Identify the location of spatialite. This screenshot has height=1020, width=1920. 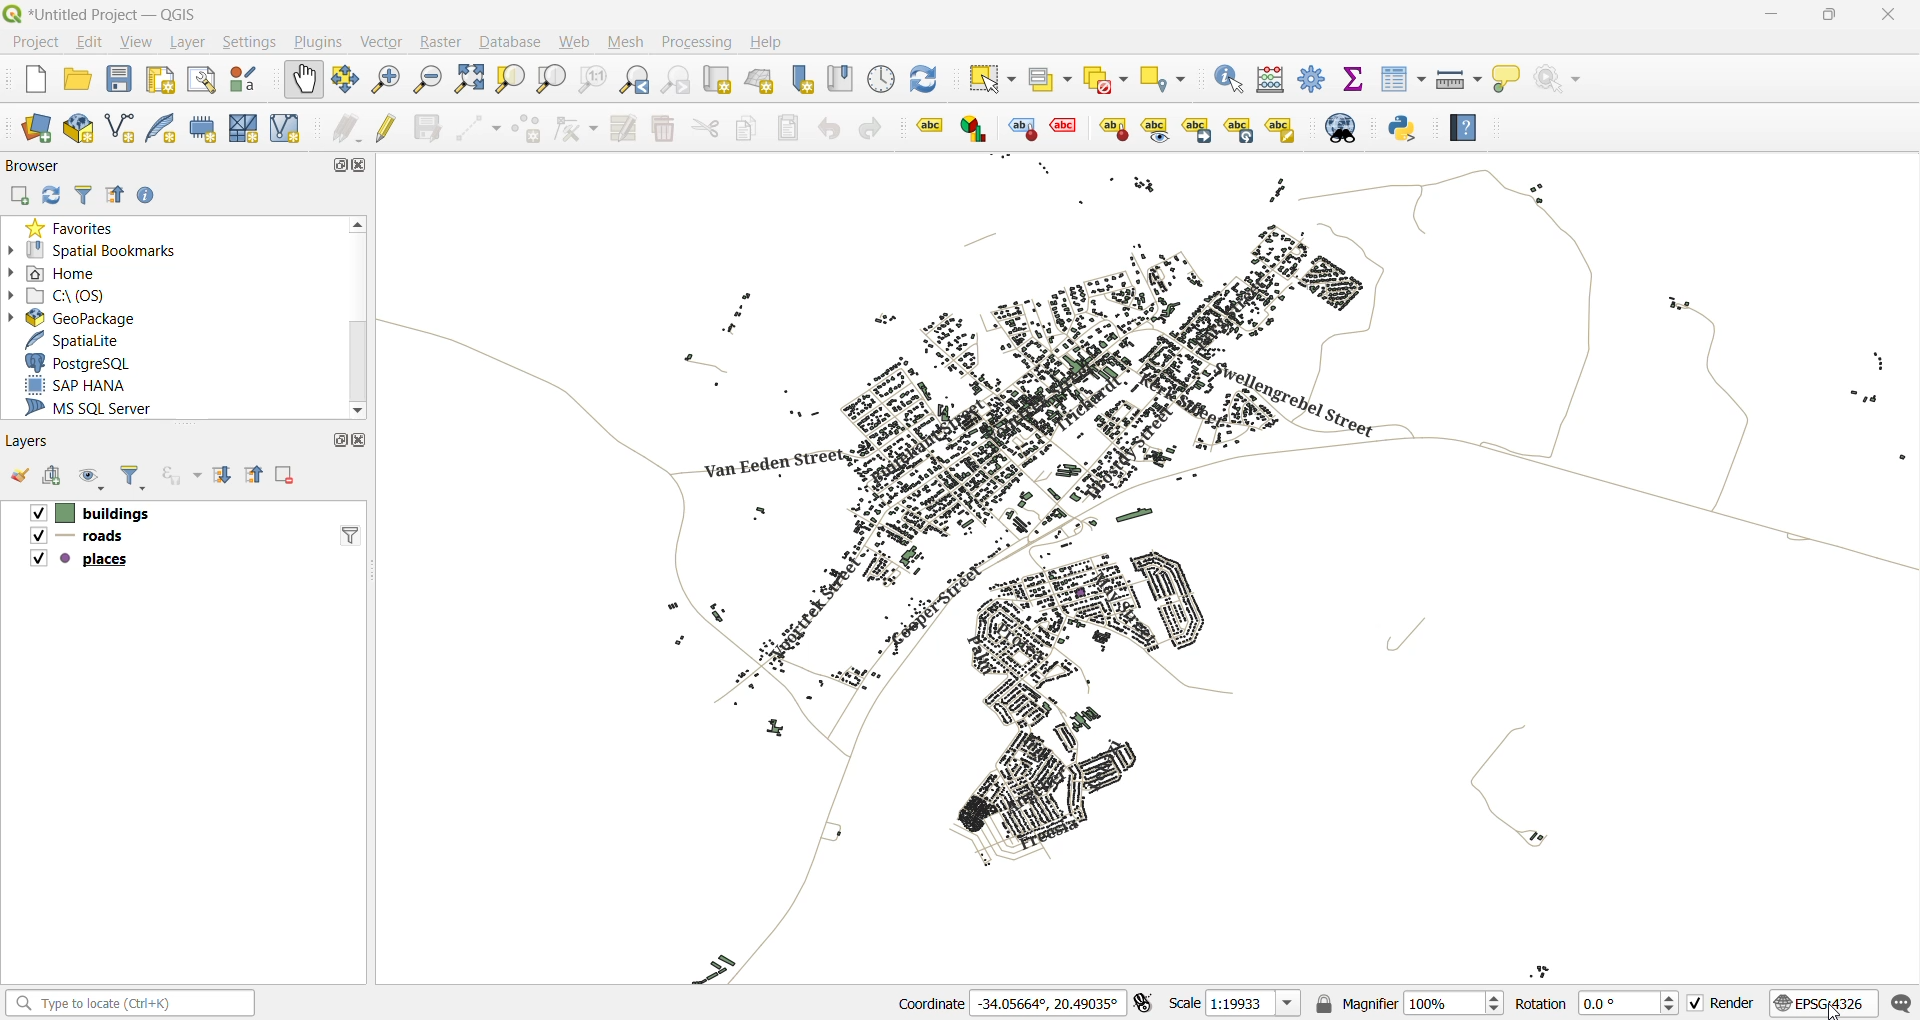
(80, 339).